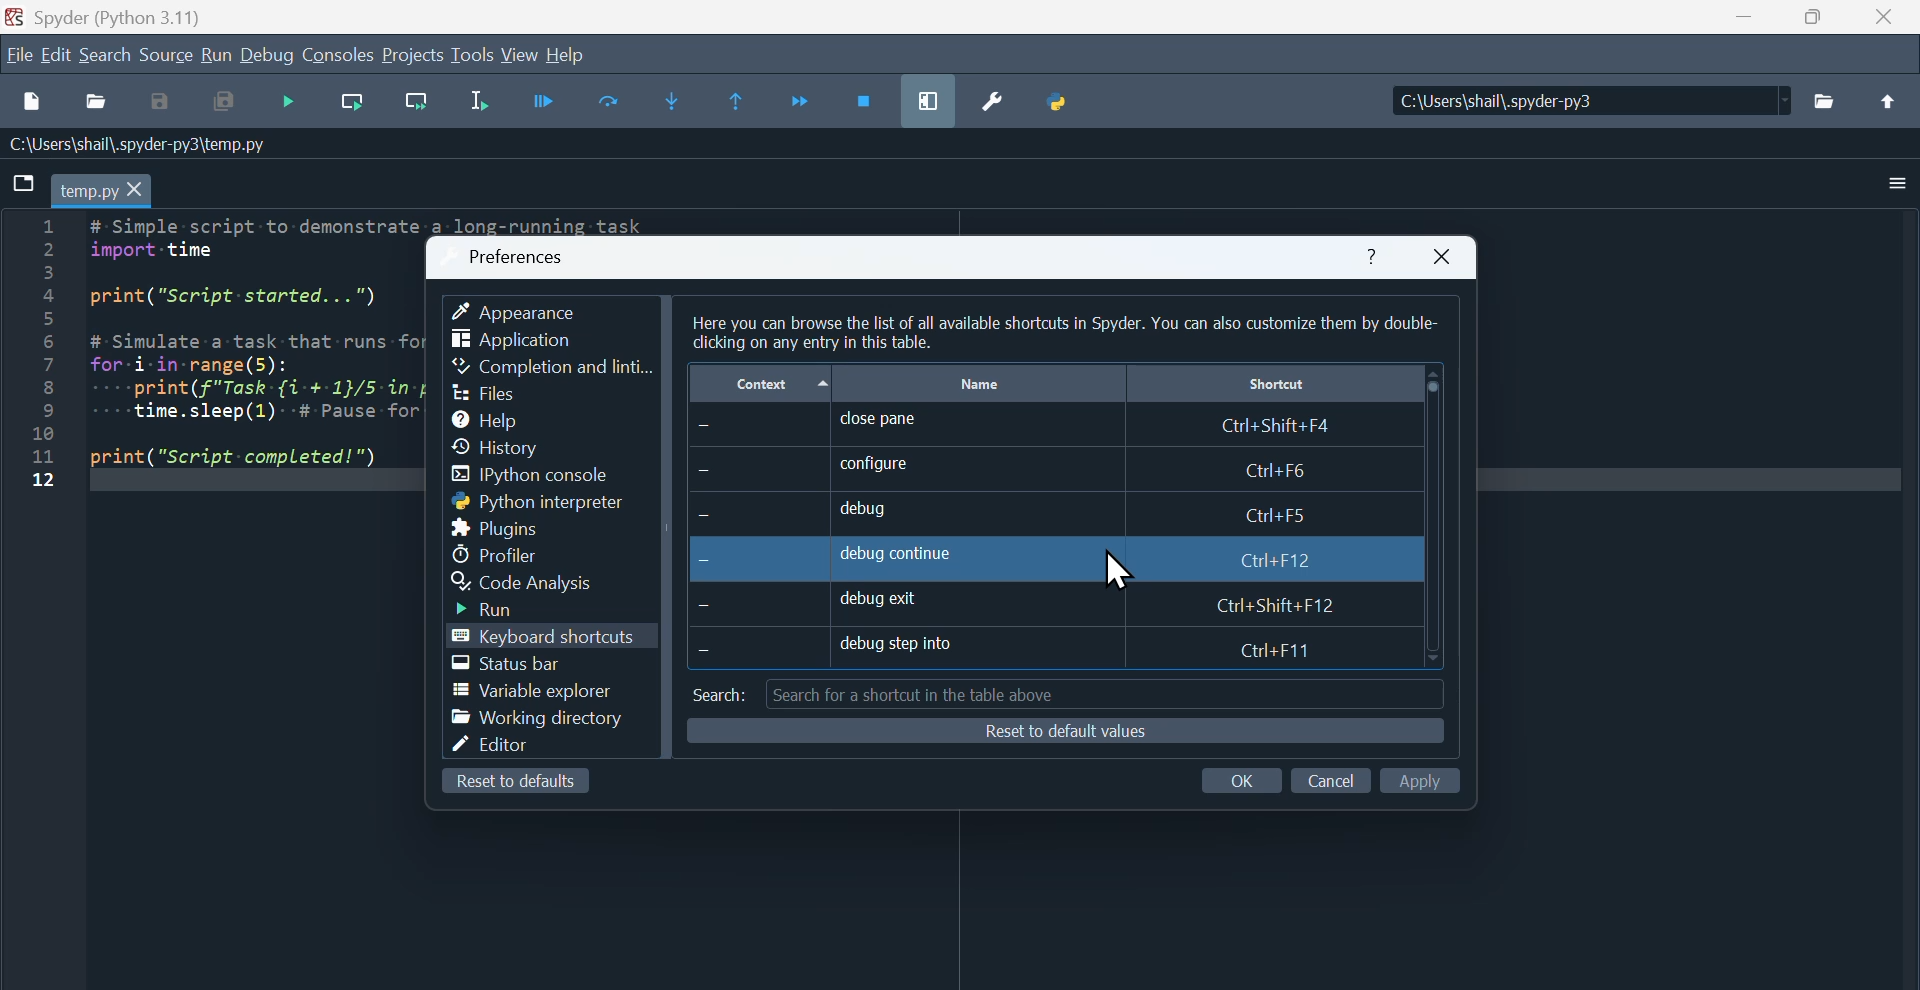  What do you see at coordinates (167, 57) in the screenshot?
I see `Source` at bounding box center [167, 57].